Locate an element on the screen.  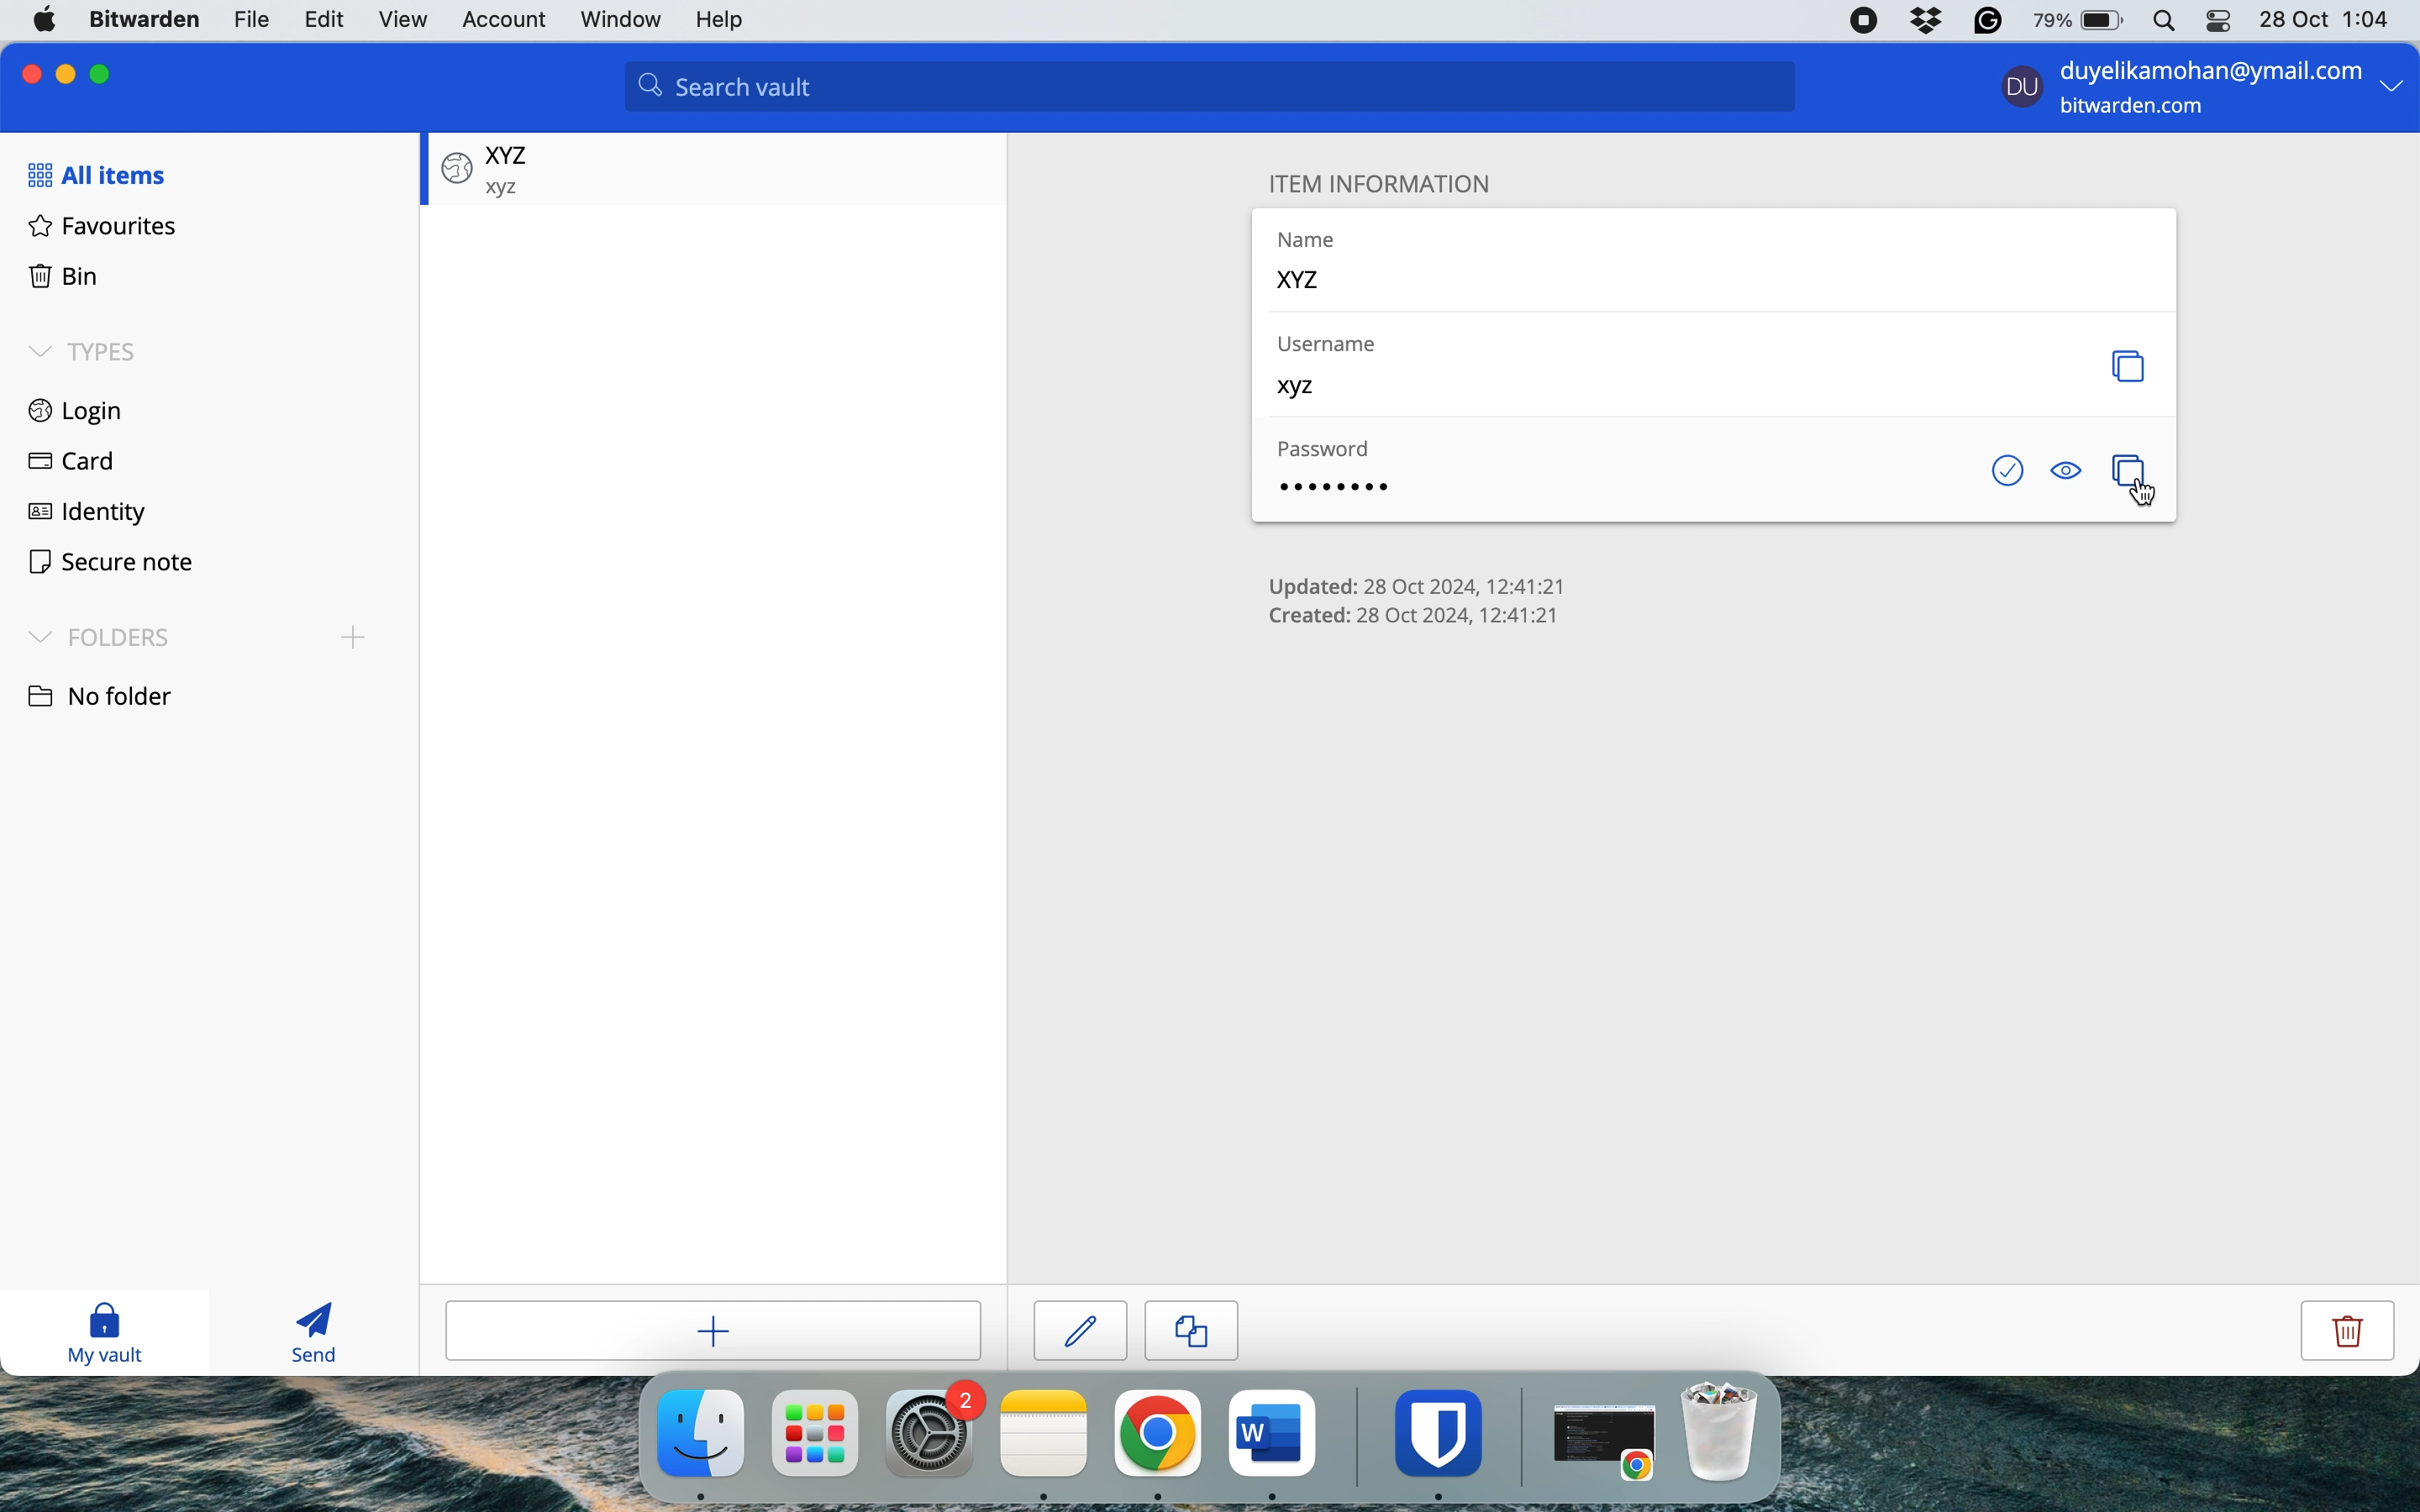
check if password has been exposed is located at coordinates (2001, 470).